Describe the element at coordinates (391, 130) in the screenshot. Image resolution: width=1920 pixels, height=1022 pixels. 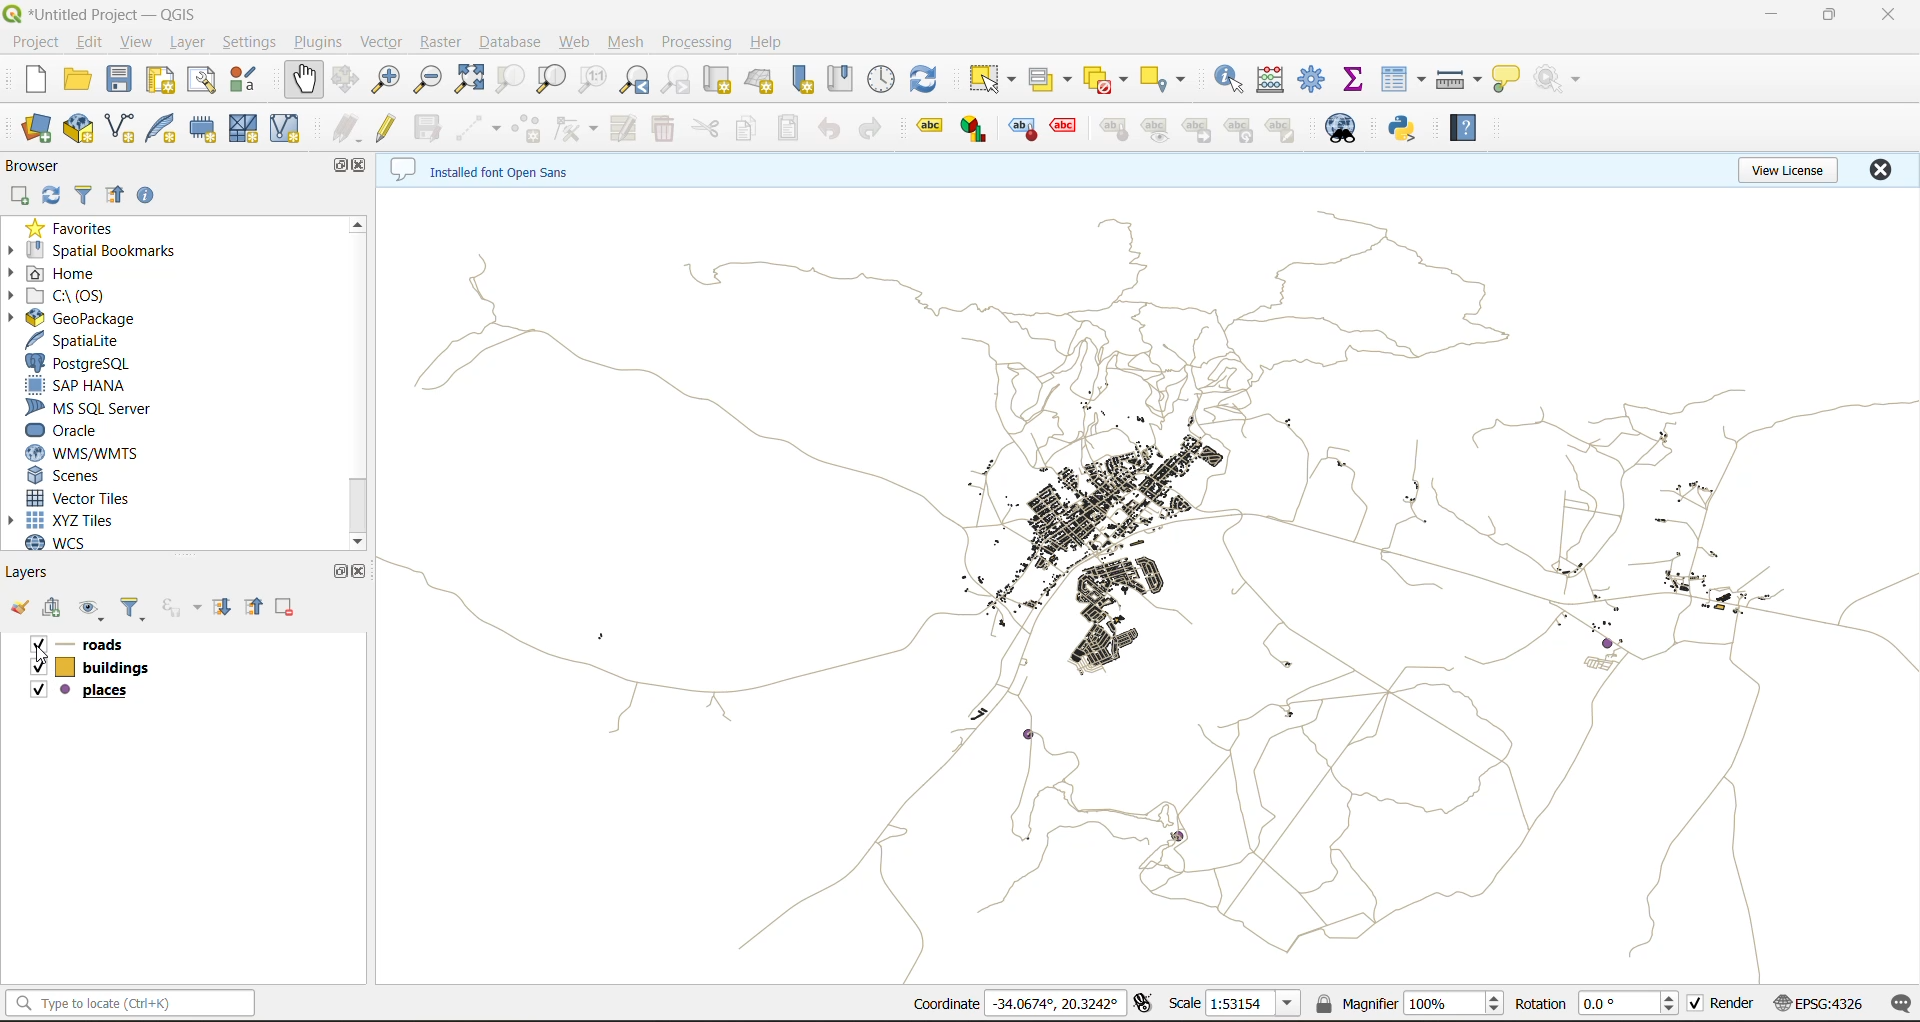
I see `toggle edits` at that location.